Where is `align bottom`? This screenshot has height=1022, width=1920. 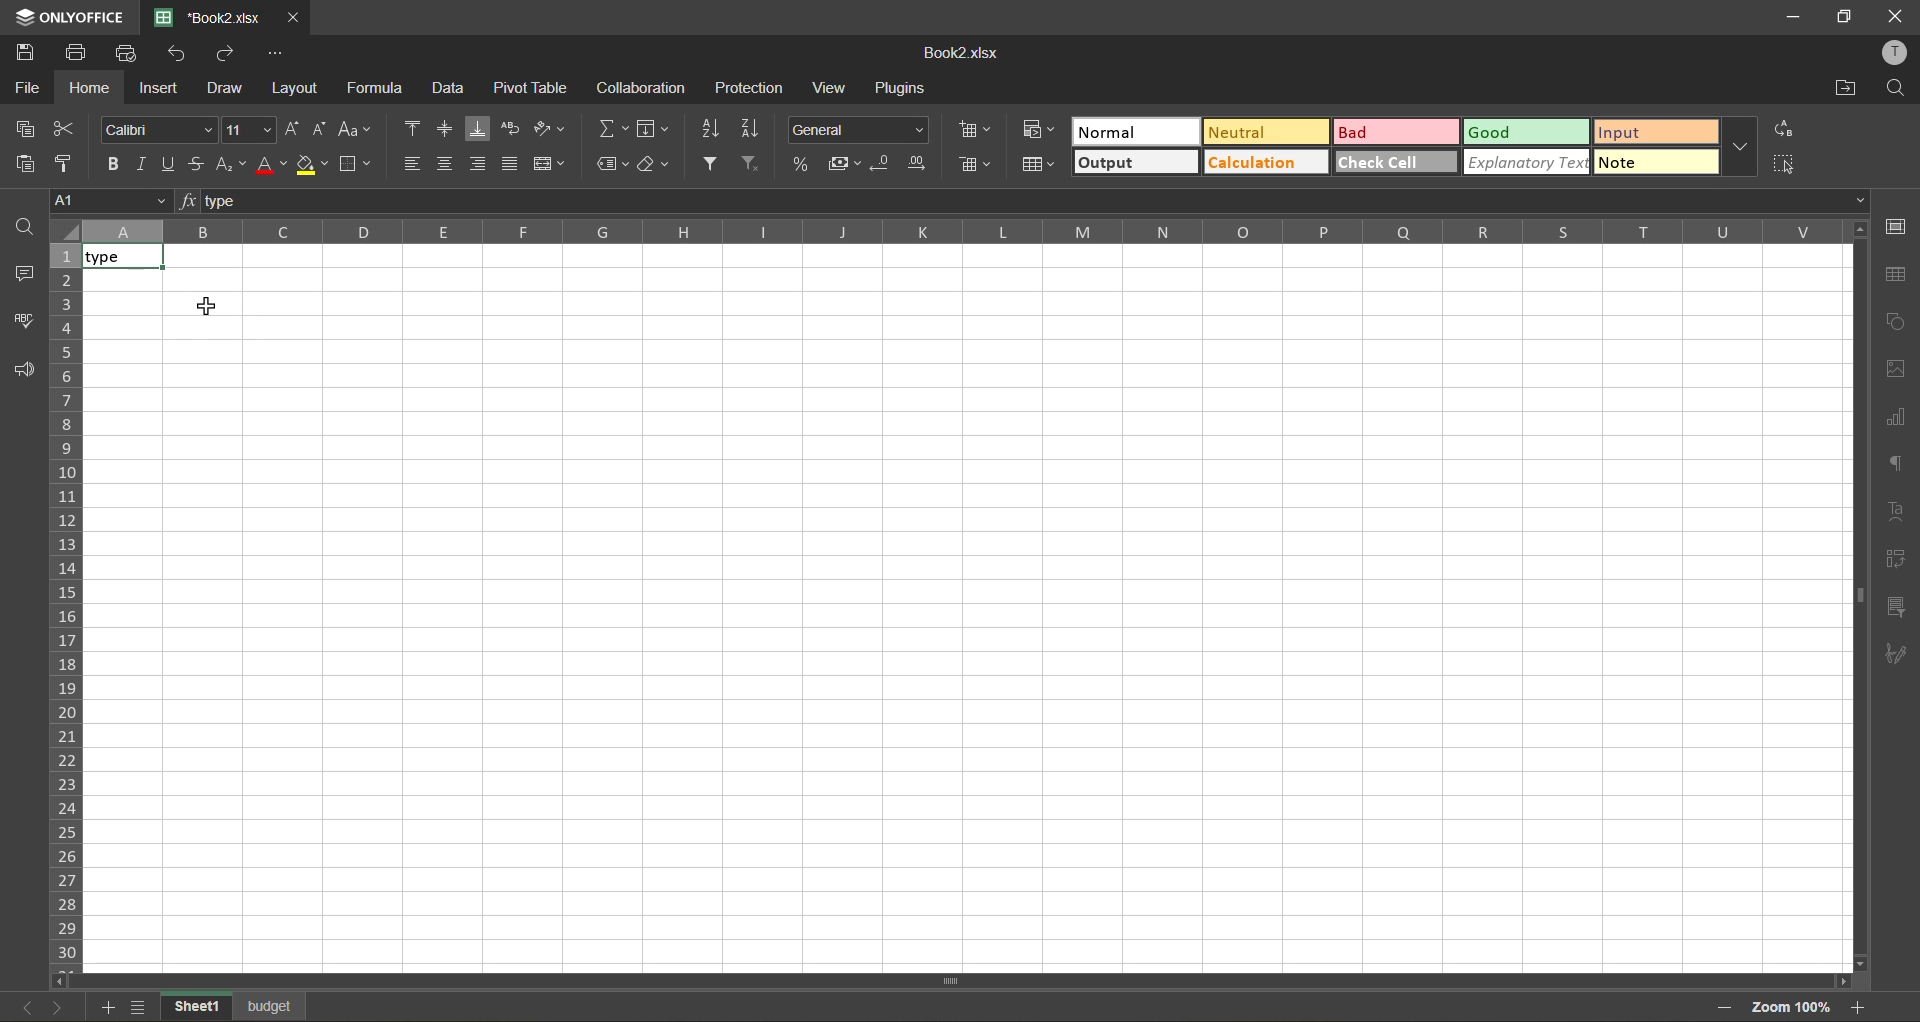 align bottom is located at coordinates (476, 128).